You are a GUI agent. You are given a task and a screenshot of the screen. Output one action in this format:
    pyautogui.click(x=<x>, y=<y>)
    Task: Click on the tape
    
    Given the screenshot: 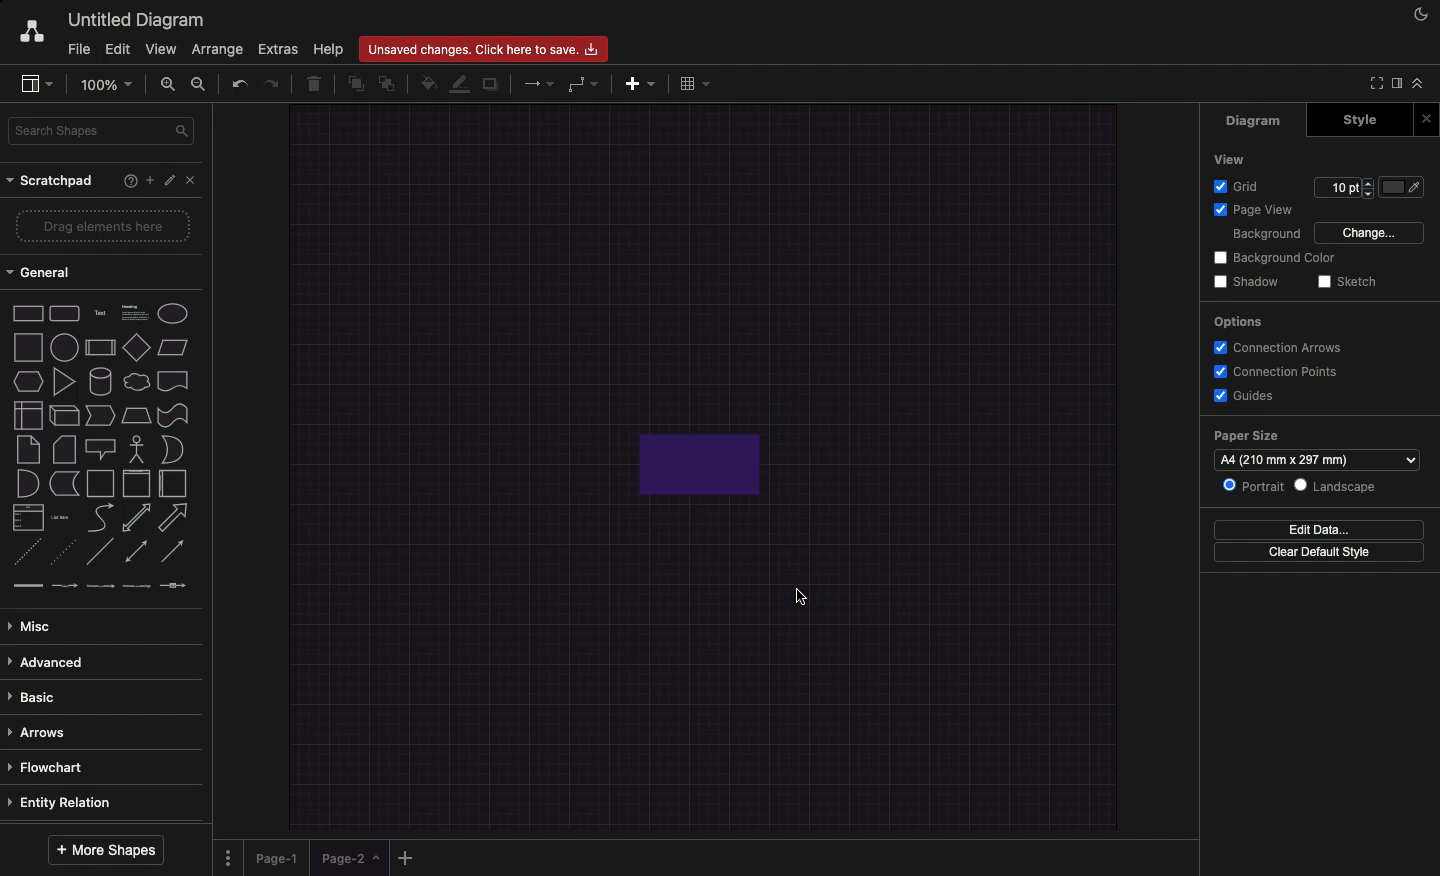 What is the action you would take?
    pyautogui.click(x=171, y=415)
    